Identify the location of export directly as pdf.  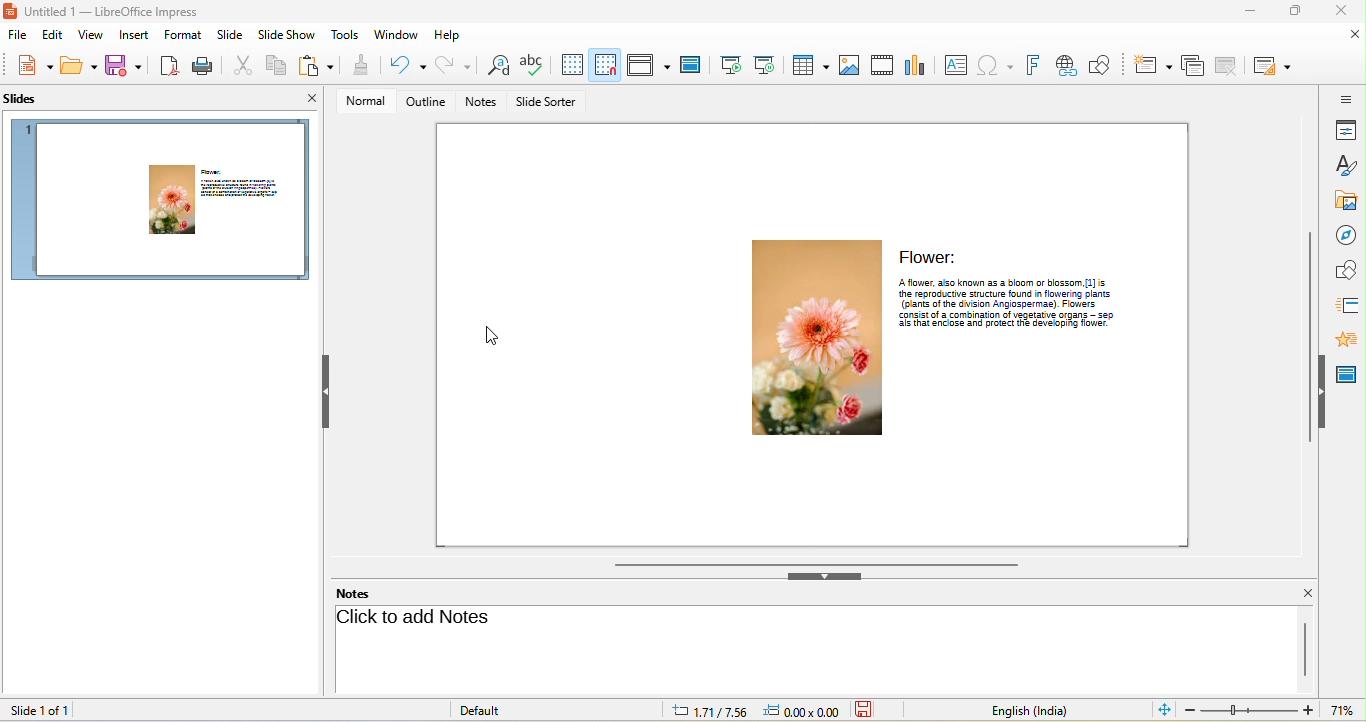
(170, 66).